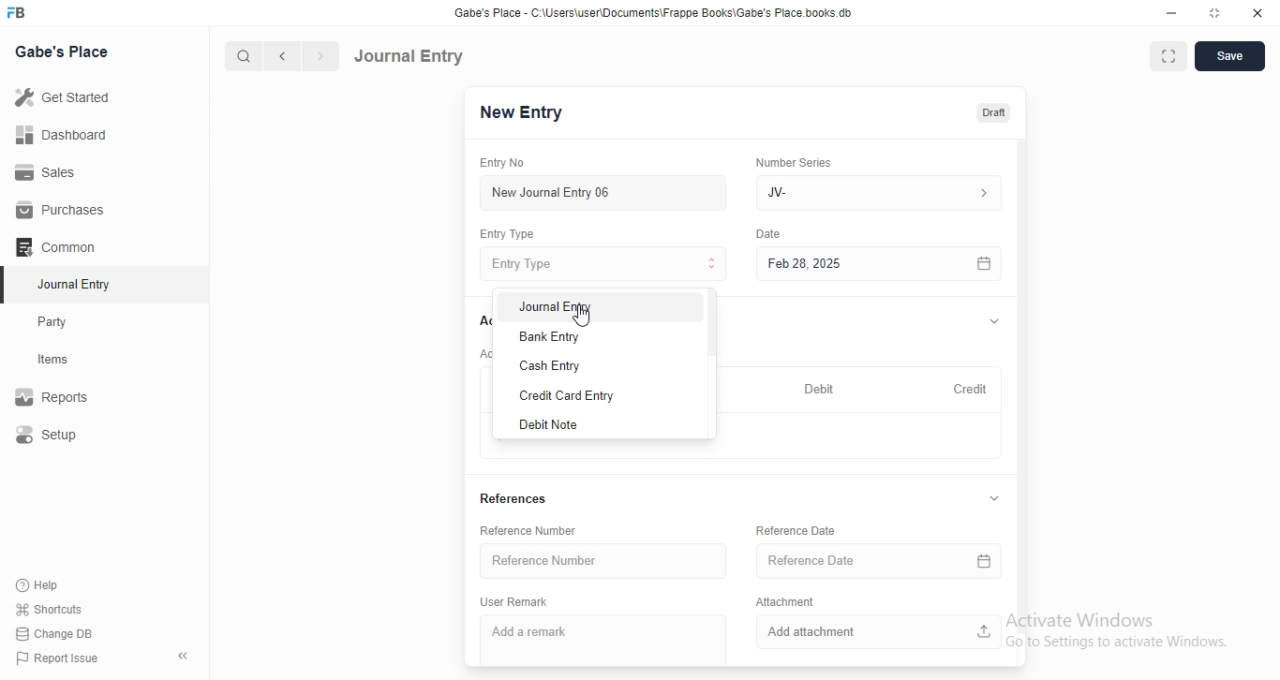  What do you see at coordinates (59, 659) in the screenshot?
I see `) Report Issue` at bounding box center [59, 659].